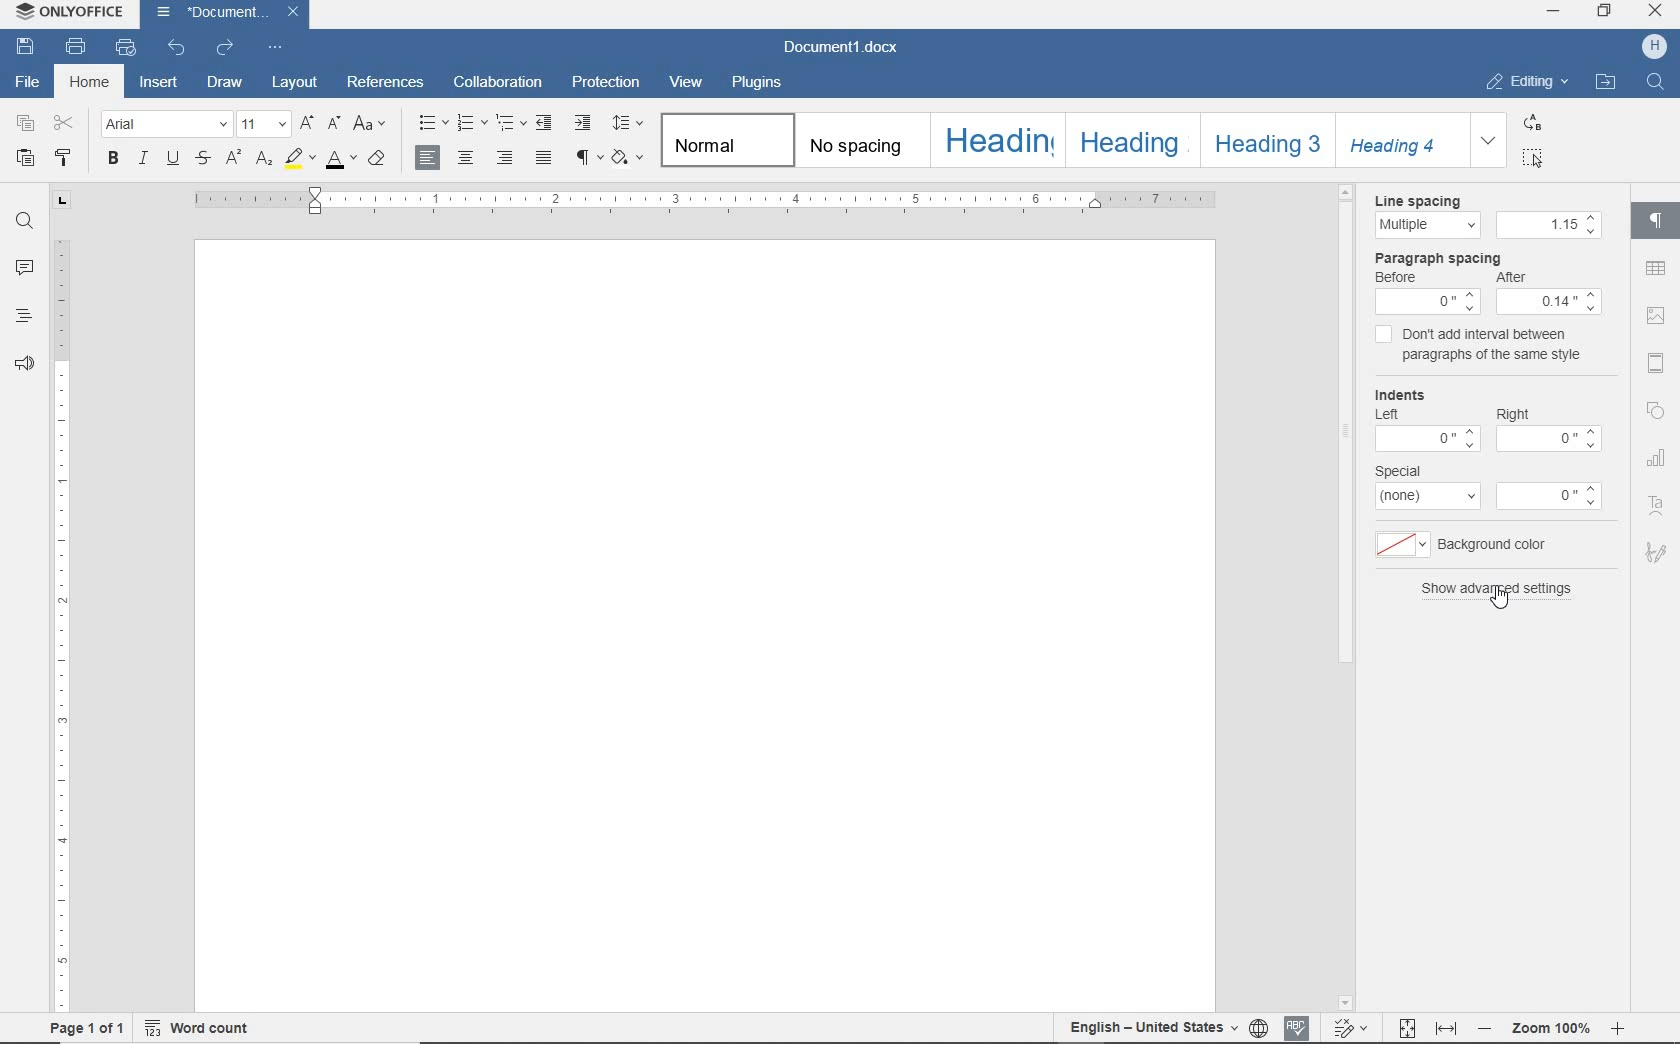 Image resolution: width=1680 pixels, height=1044 pixels. What do you see at coordinates (584, 123) in the screenshot?
I see `increase indent` at bounding box center [584, 123].